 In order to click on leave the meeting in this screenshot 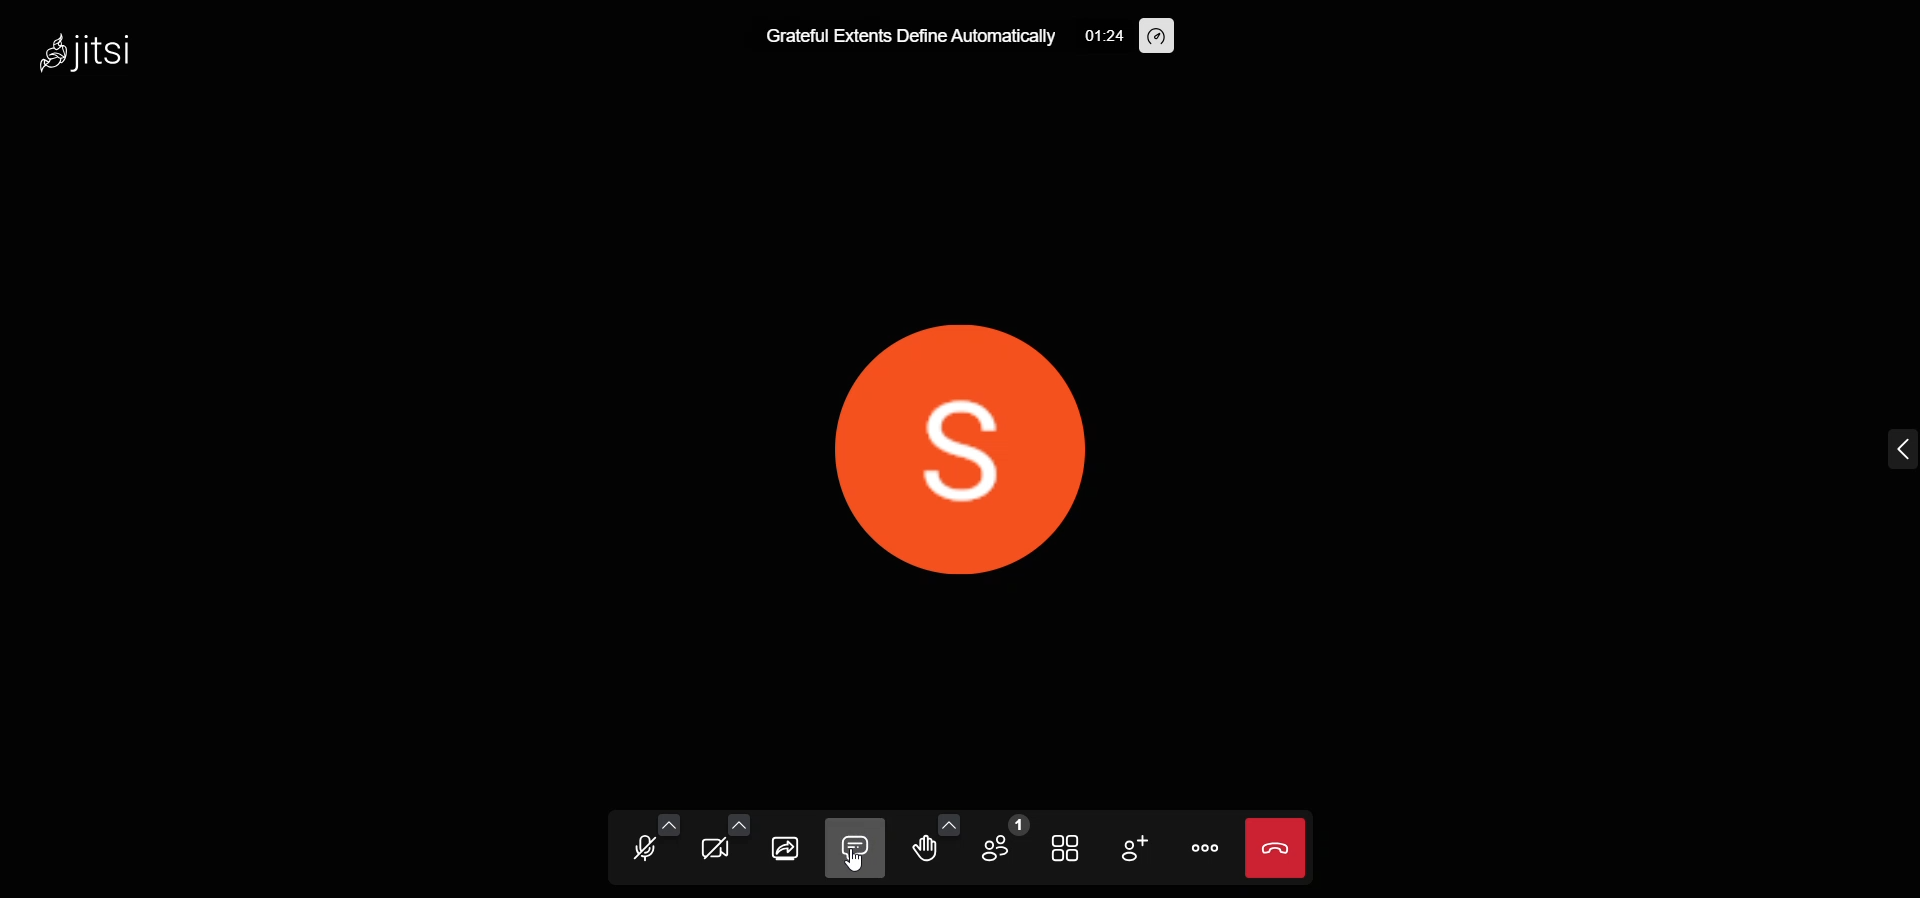, I will do `click(1276, 848)`.